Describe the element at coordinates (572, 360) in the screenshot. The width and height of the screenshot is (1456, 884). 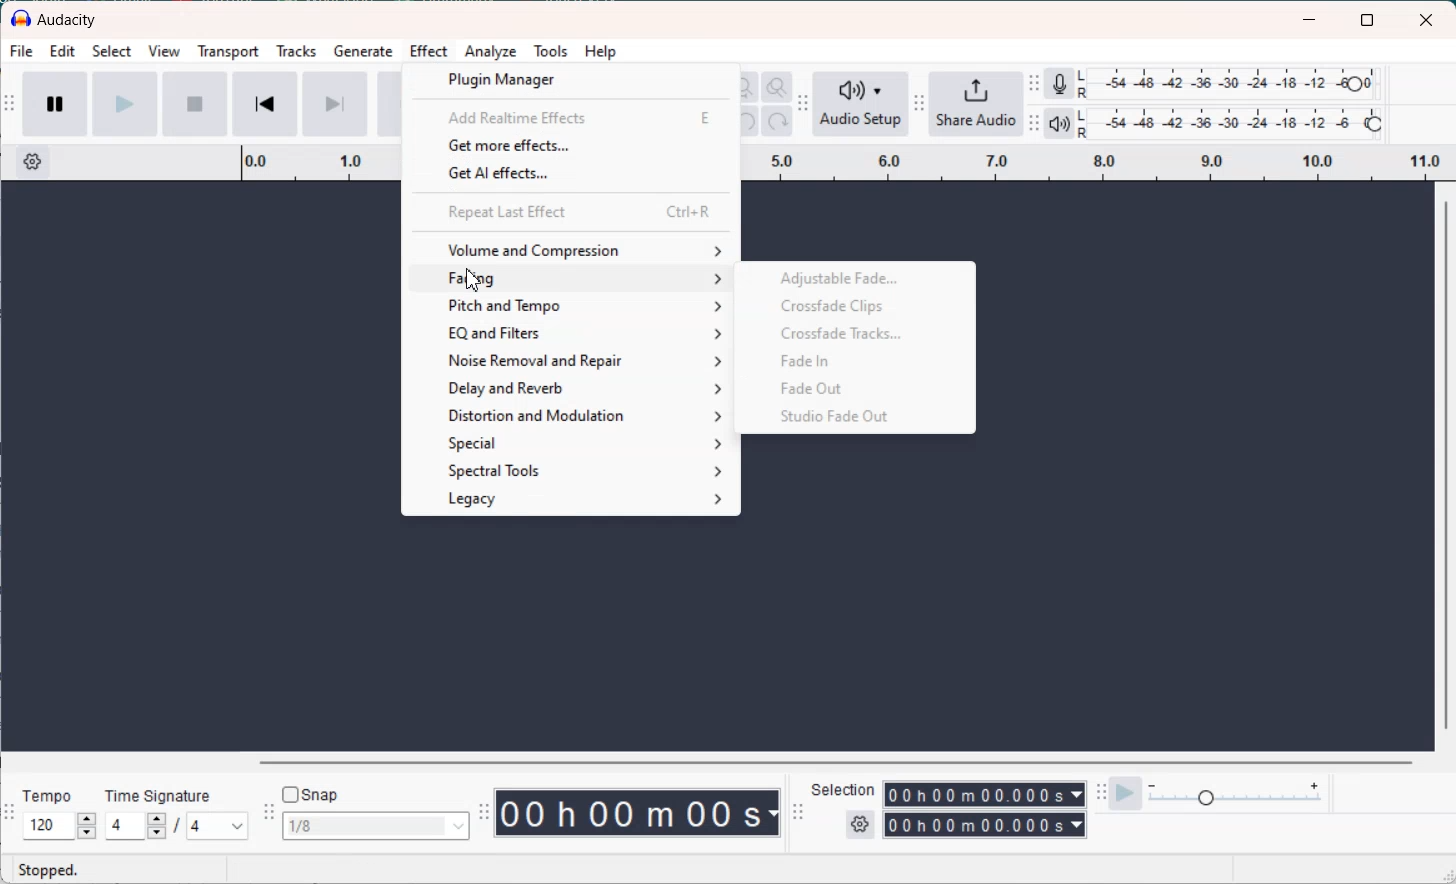
I see `Noise removal and repair` at that location.